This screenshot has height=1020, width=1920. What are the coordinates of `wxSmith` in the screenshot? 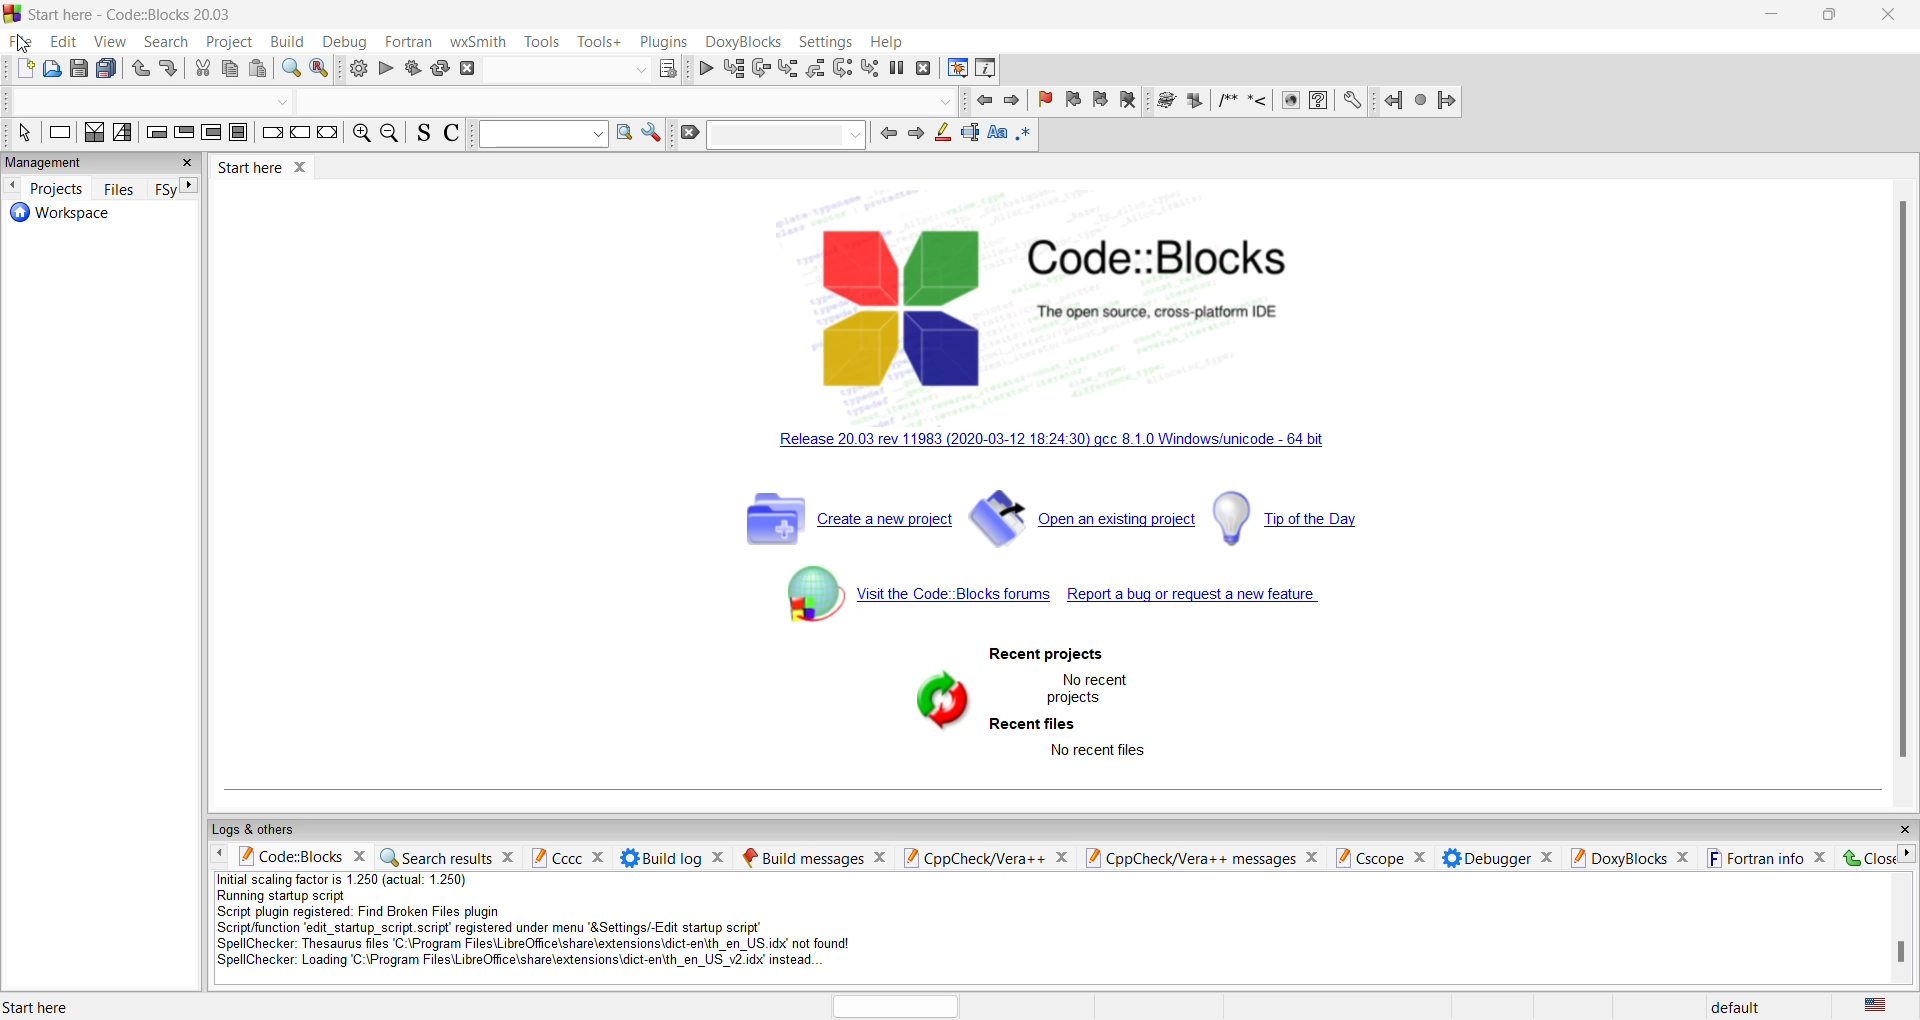 It's located at (479, 41).